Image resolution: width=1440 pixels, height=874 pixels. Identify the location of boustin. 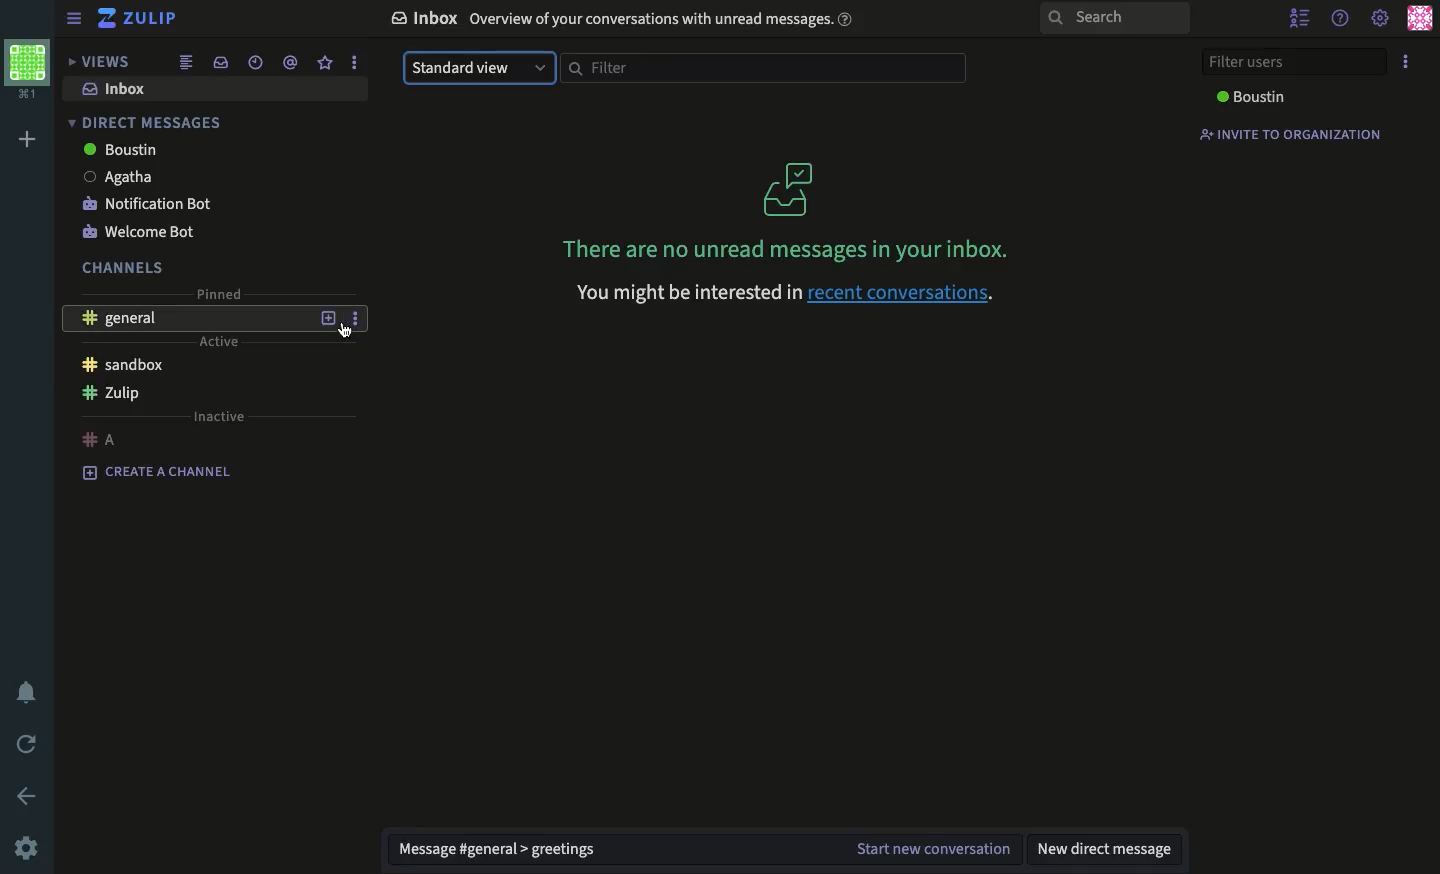
(1249, 95).